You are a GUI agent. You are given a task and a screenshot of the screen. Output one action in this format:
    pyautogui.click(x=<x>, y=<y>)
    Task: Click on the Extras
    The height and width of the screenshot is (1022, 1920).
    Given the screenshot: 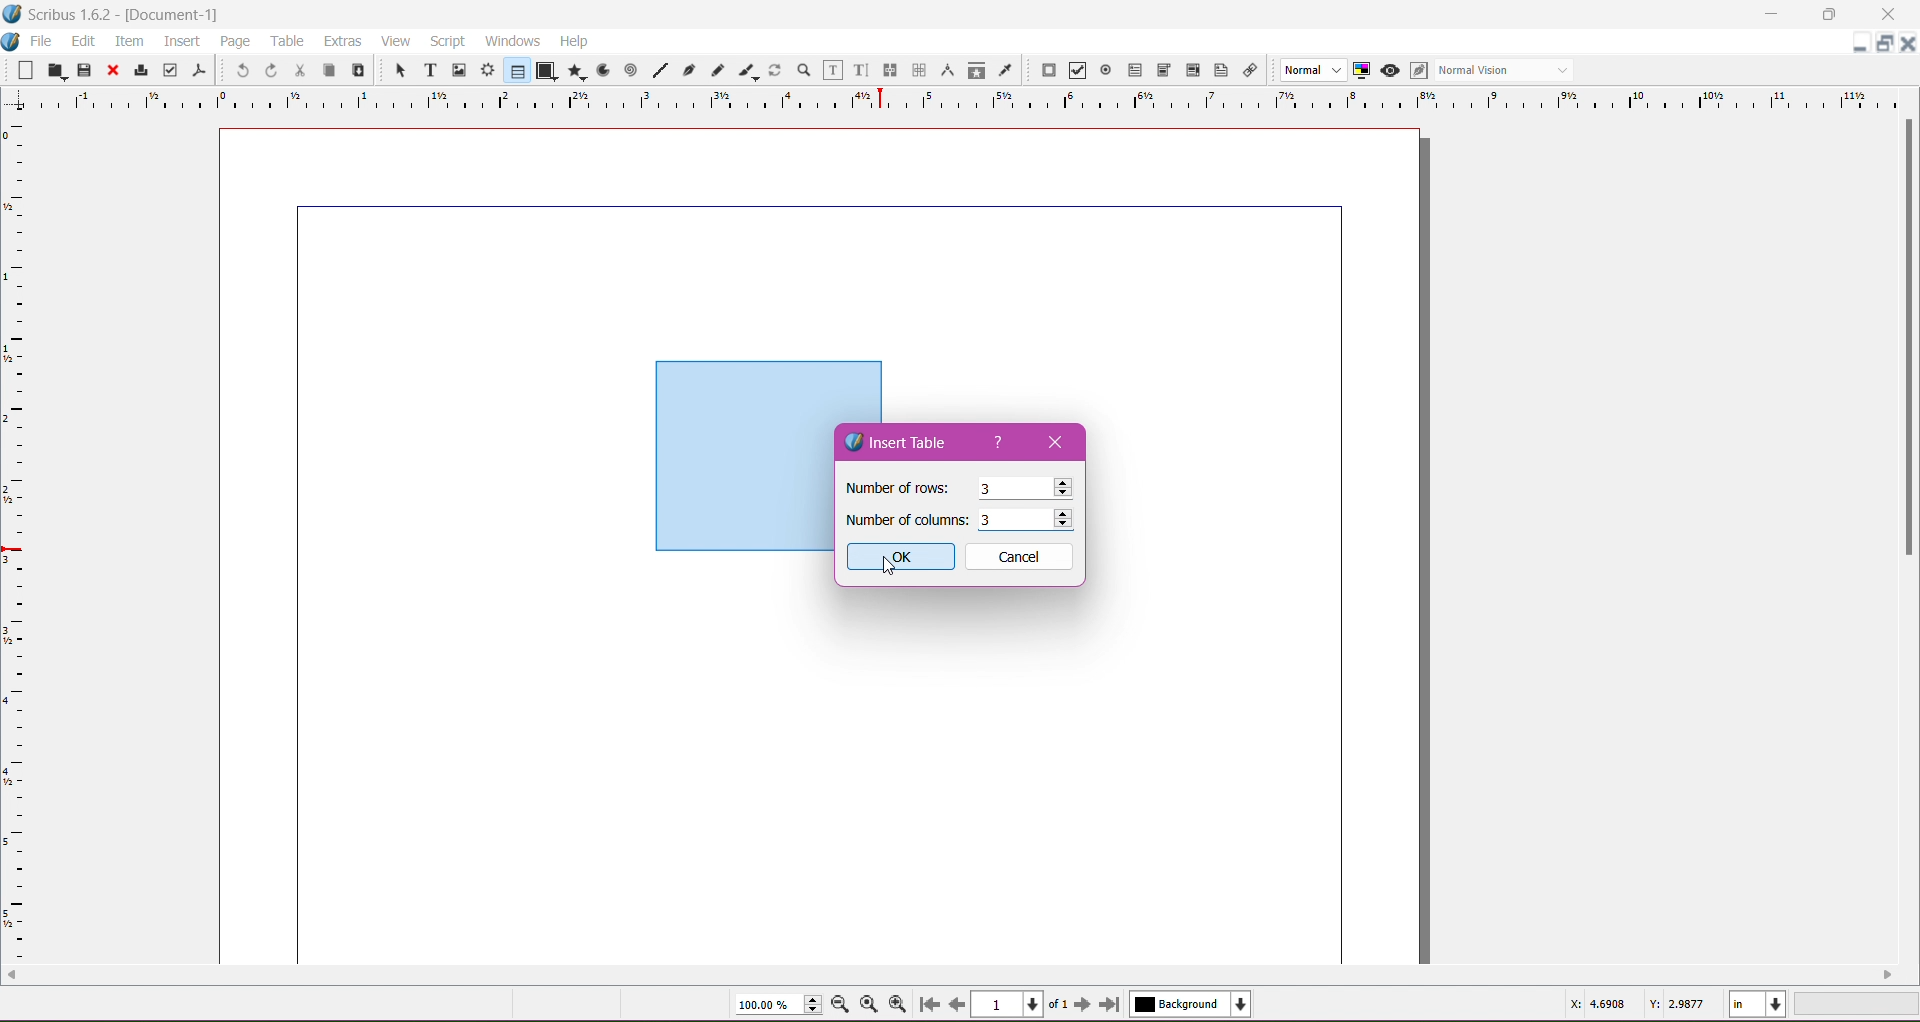 What is the action you would take?
    pyautogui.click(x=343, y=40)
    